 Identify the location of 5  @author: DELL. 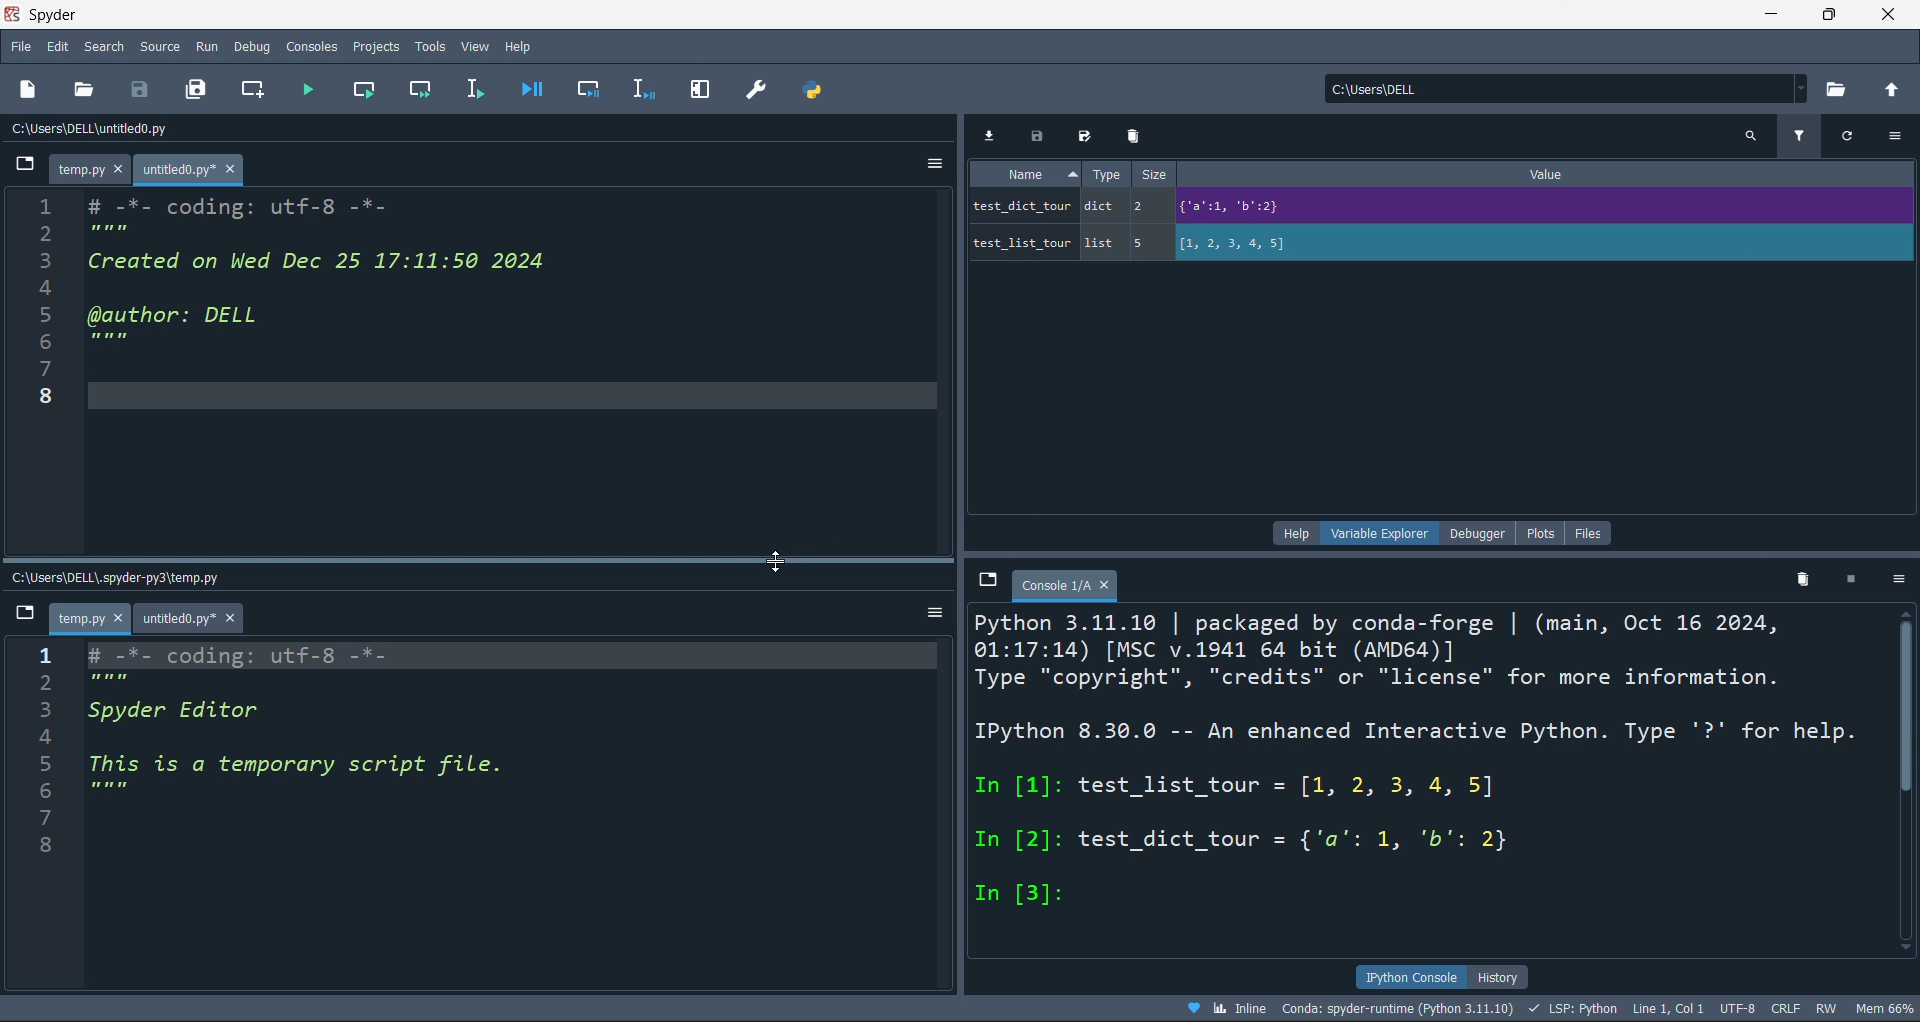
(189, 317).